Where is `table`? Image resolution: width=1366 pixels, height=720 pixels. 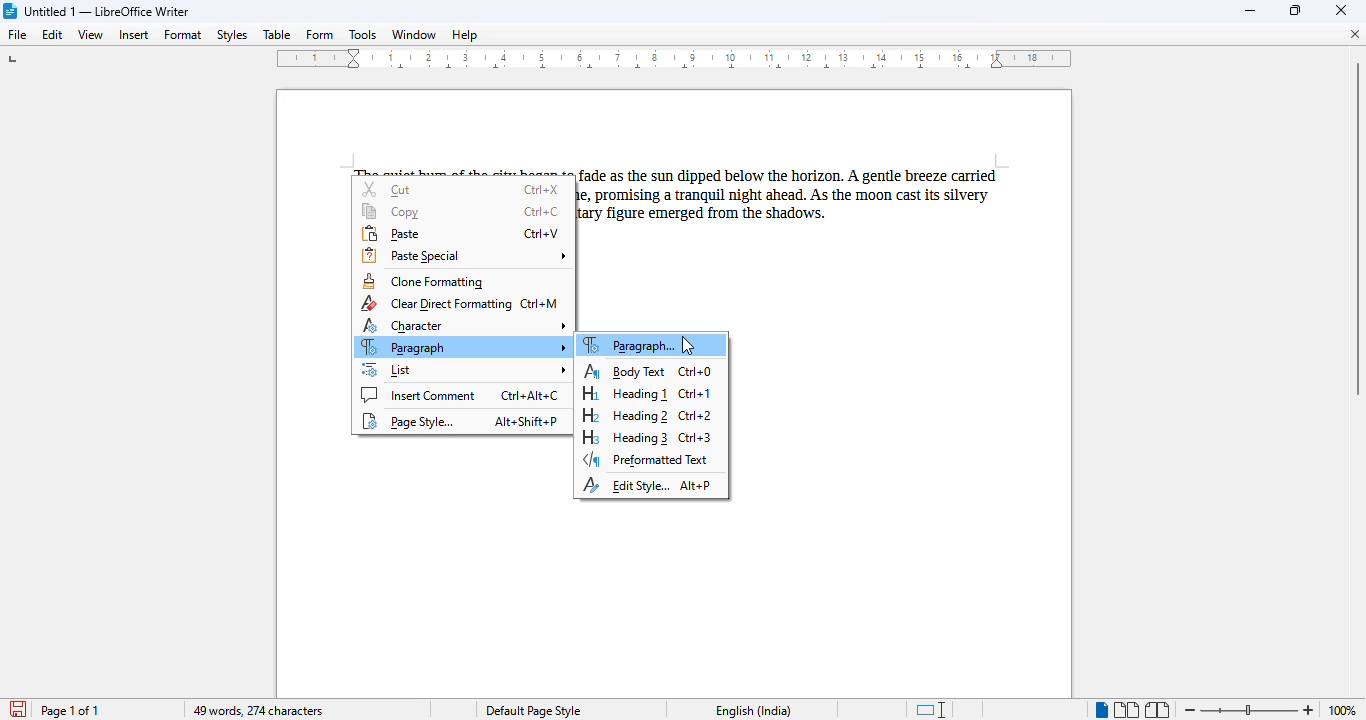
table is located at coordinates (277, 34).